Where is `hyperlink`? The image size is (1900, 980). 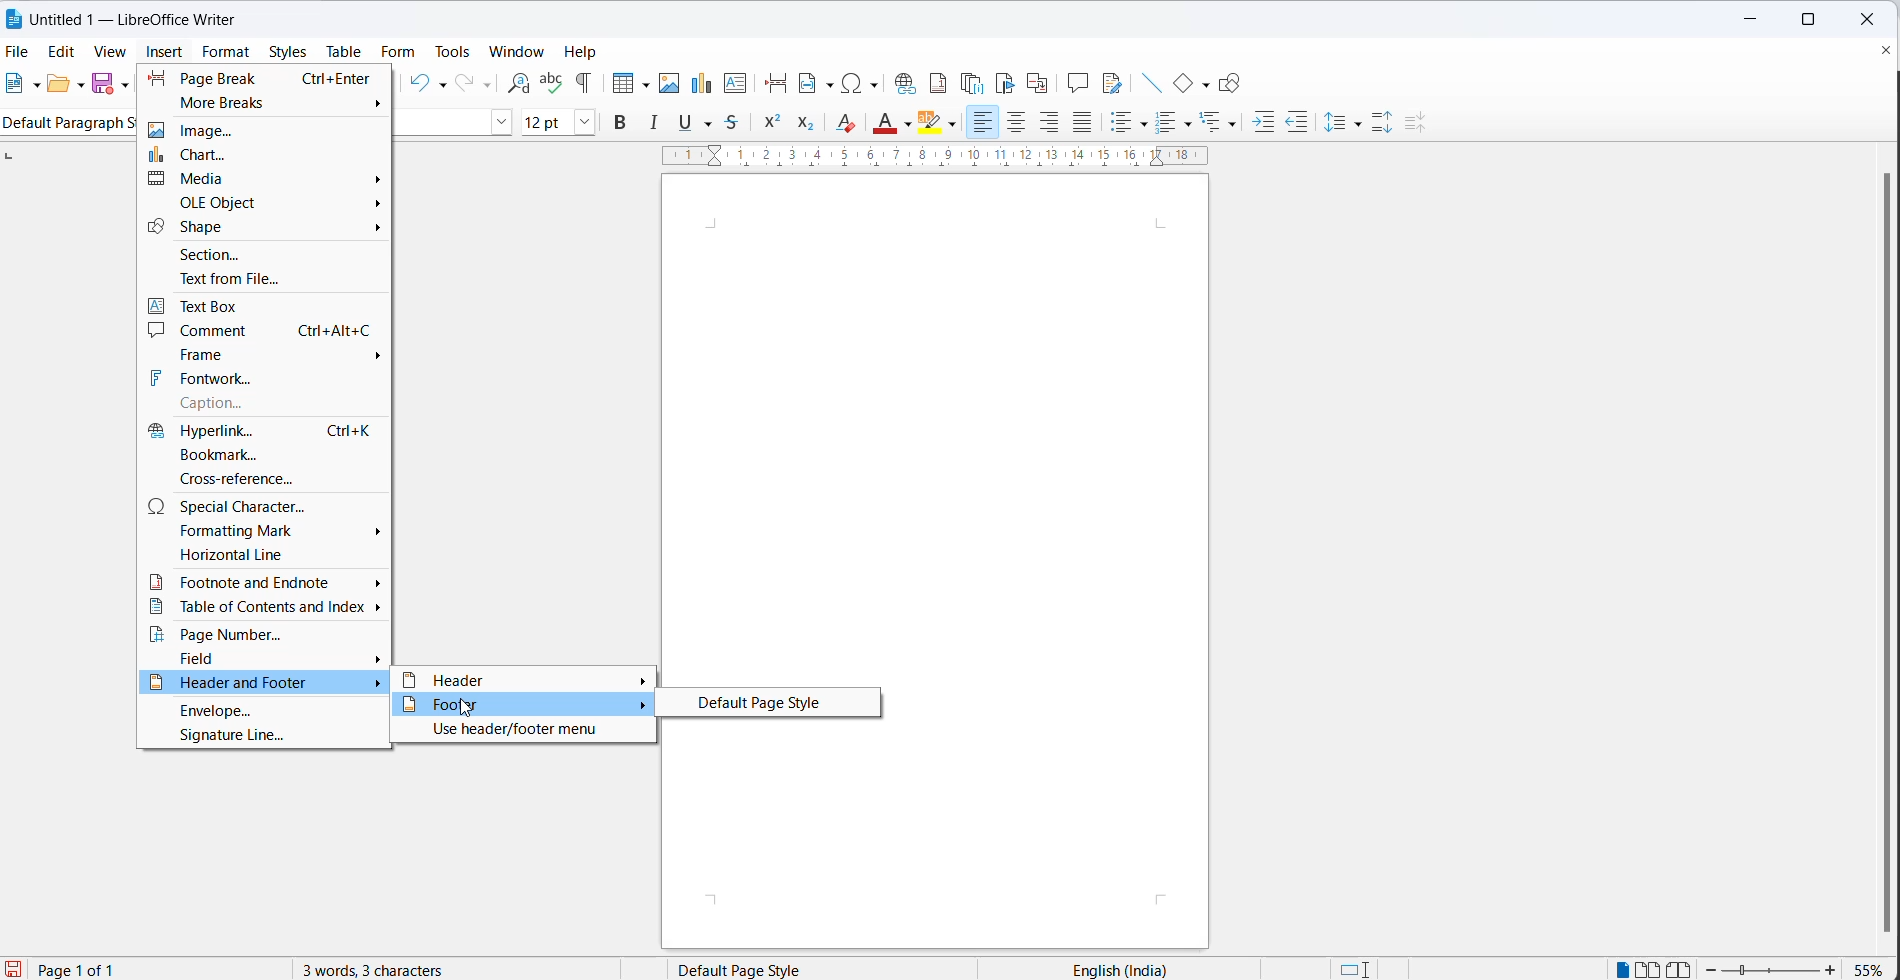 hyperlink is located at coordinates (261, 431).